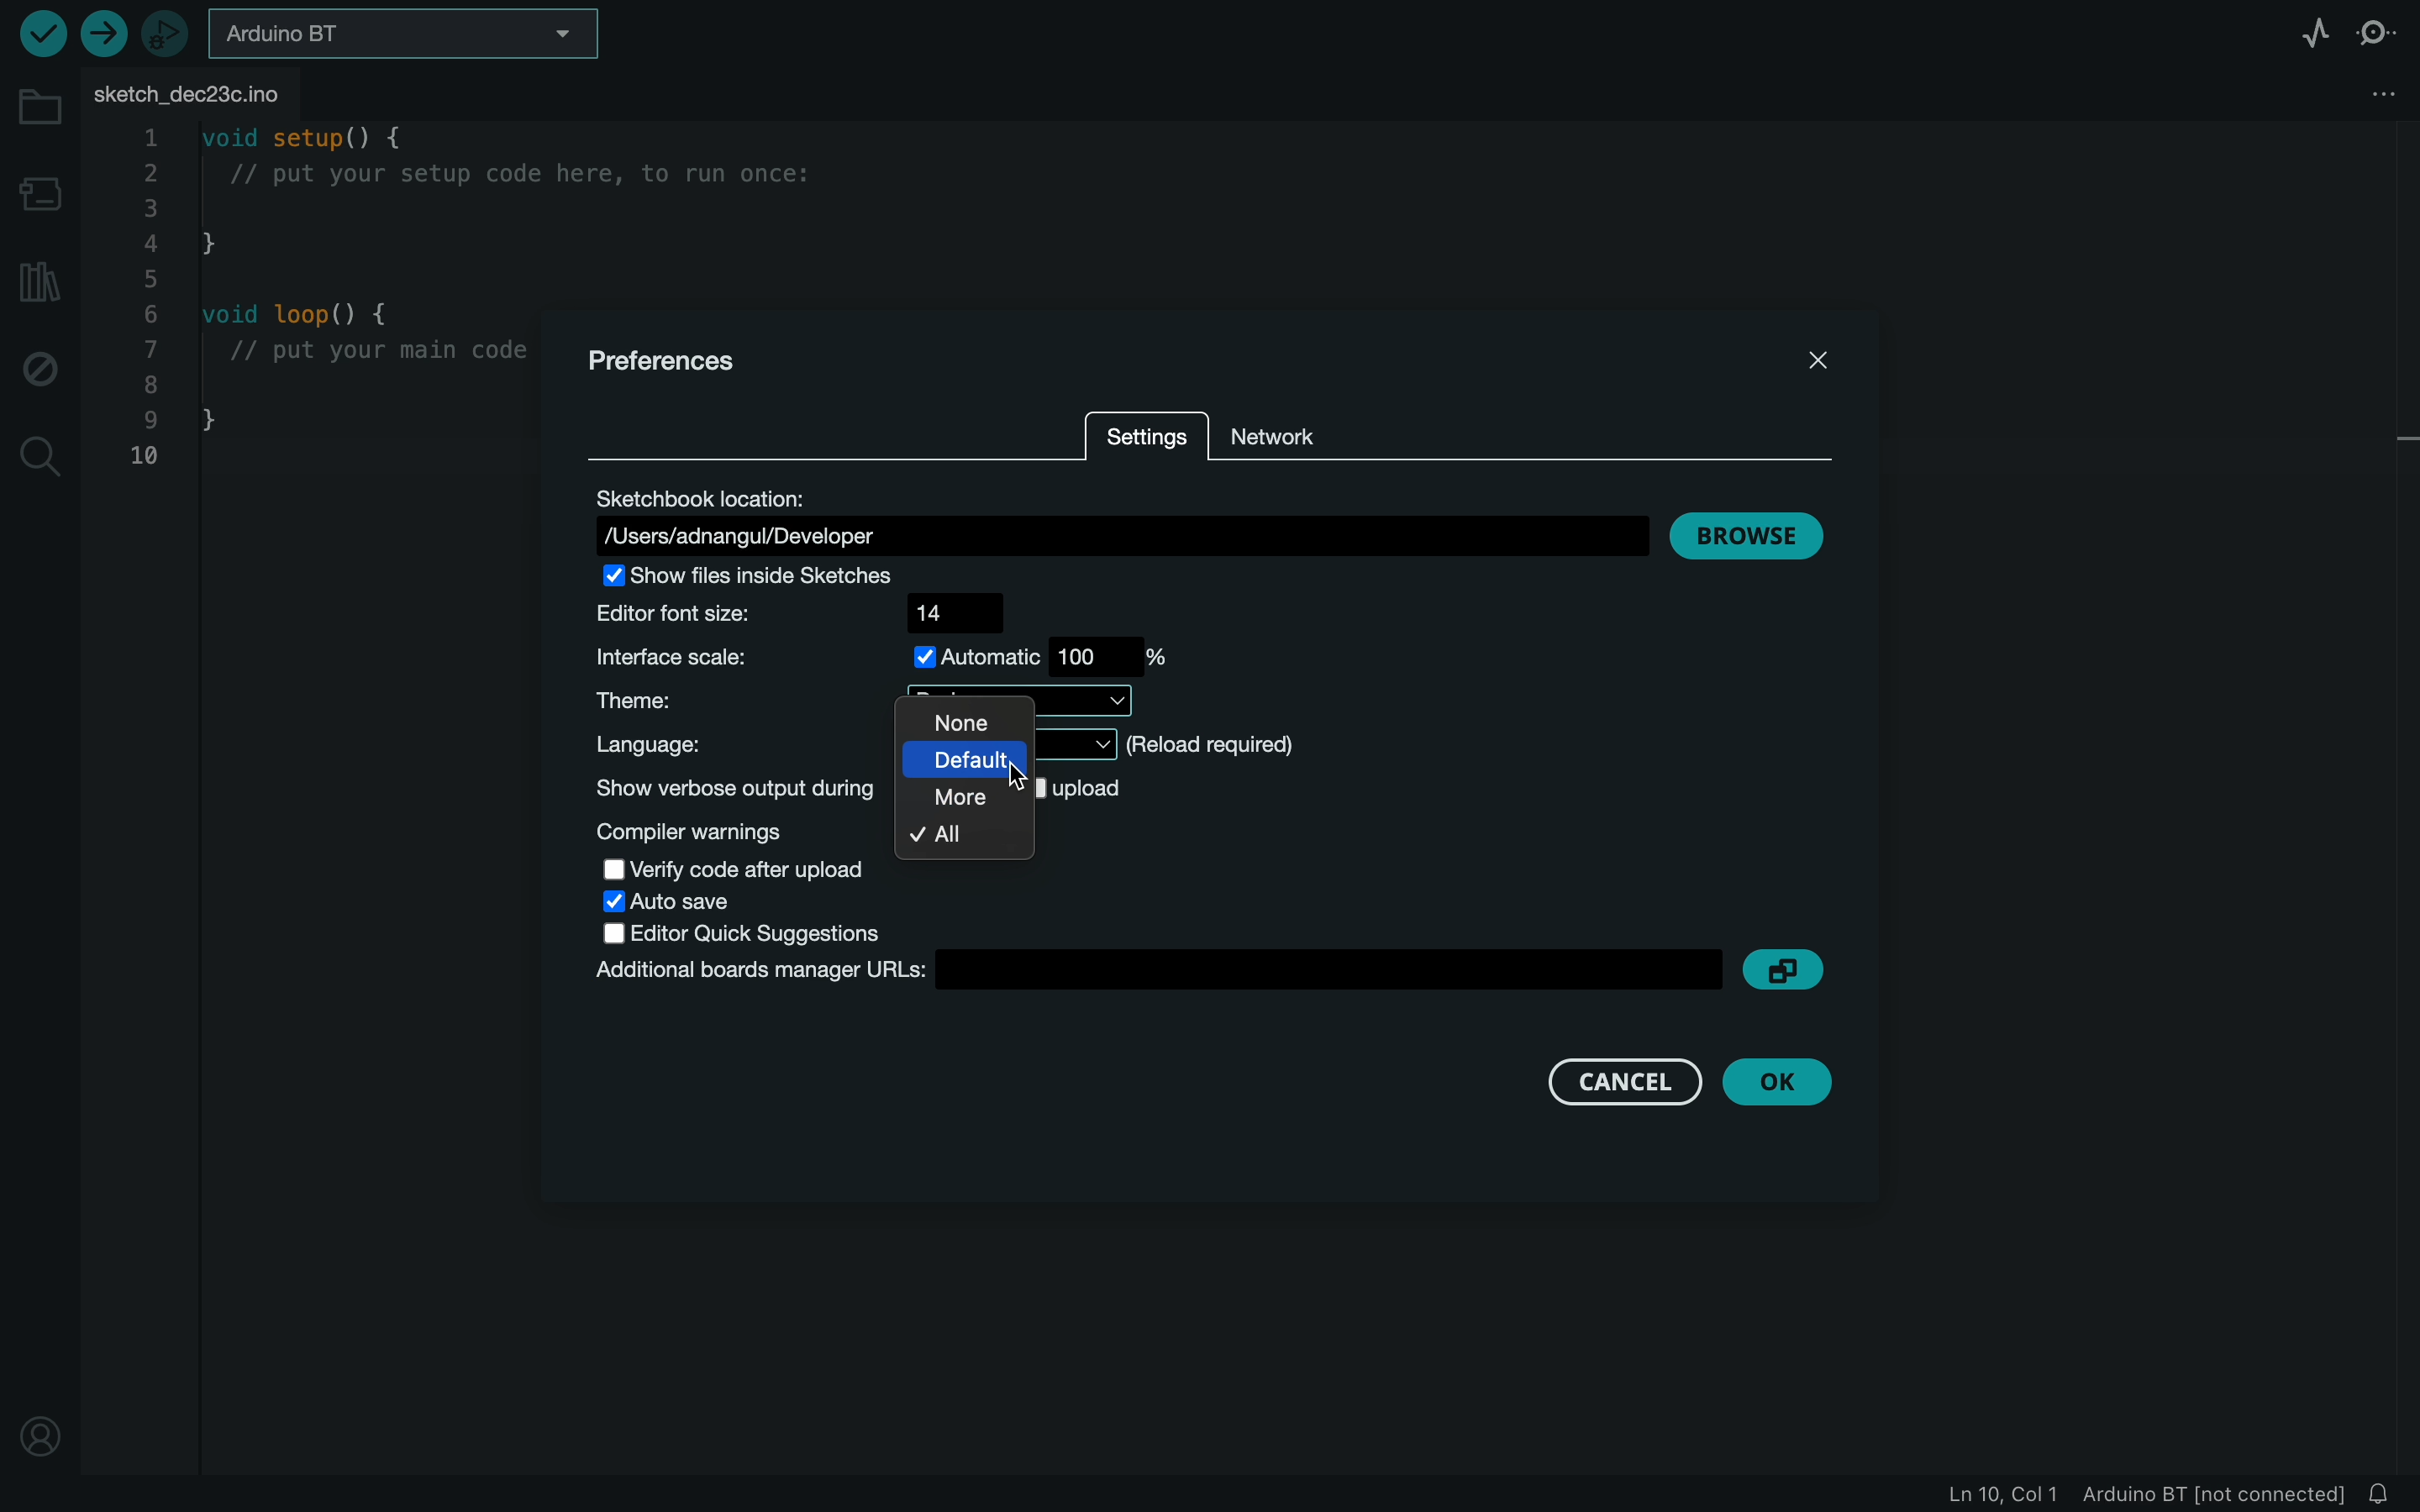  Describe the element at coordinates (40, 1442) in the screenshot. I see `location` at that location.